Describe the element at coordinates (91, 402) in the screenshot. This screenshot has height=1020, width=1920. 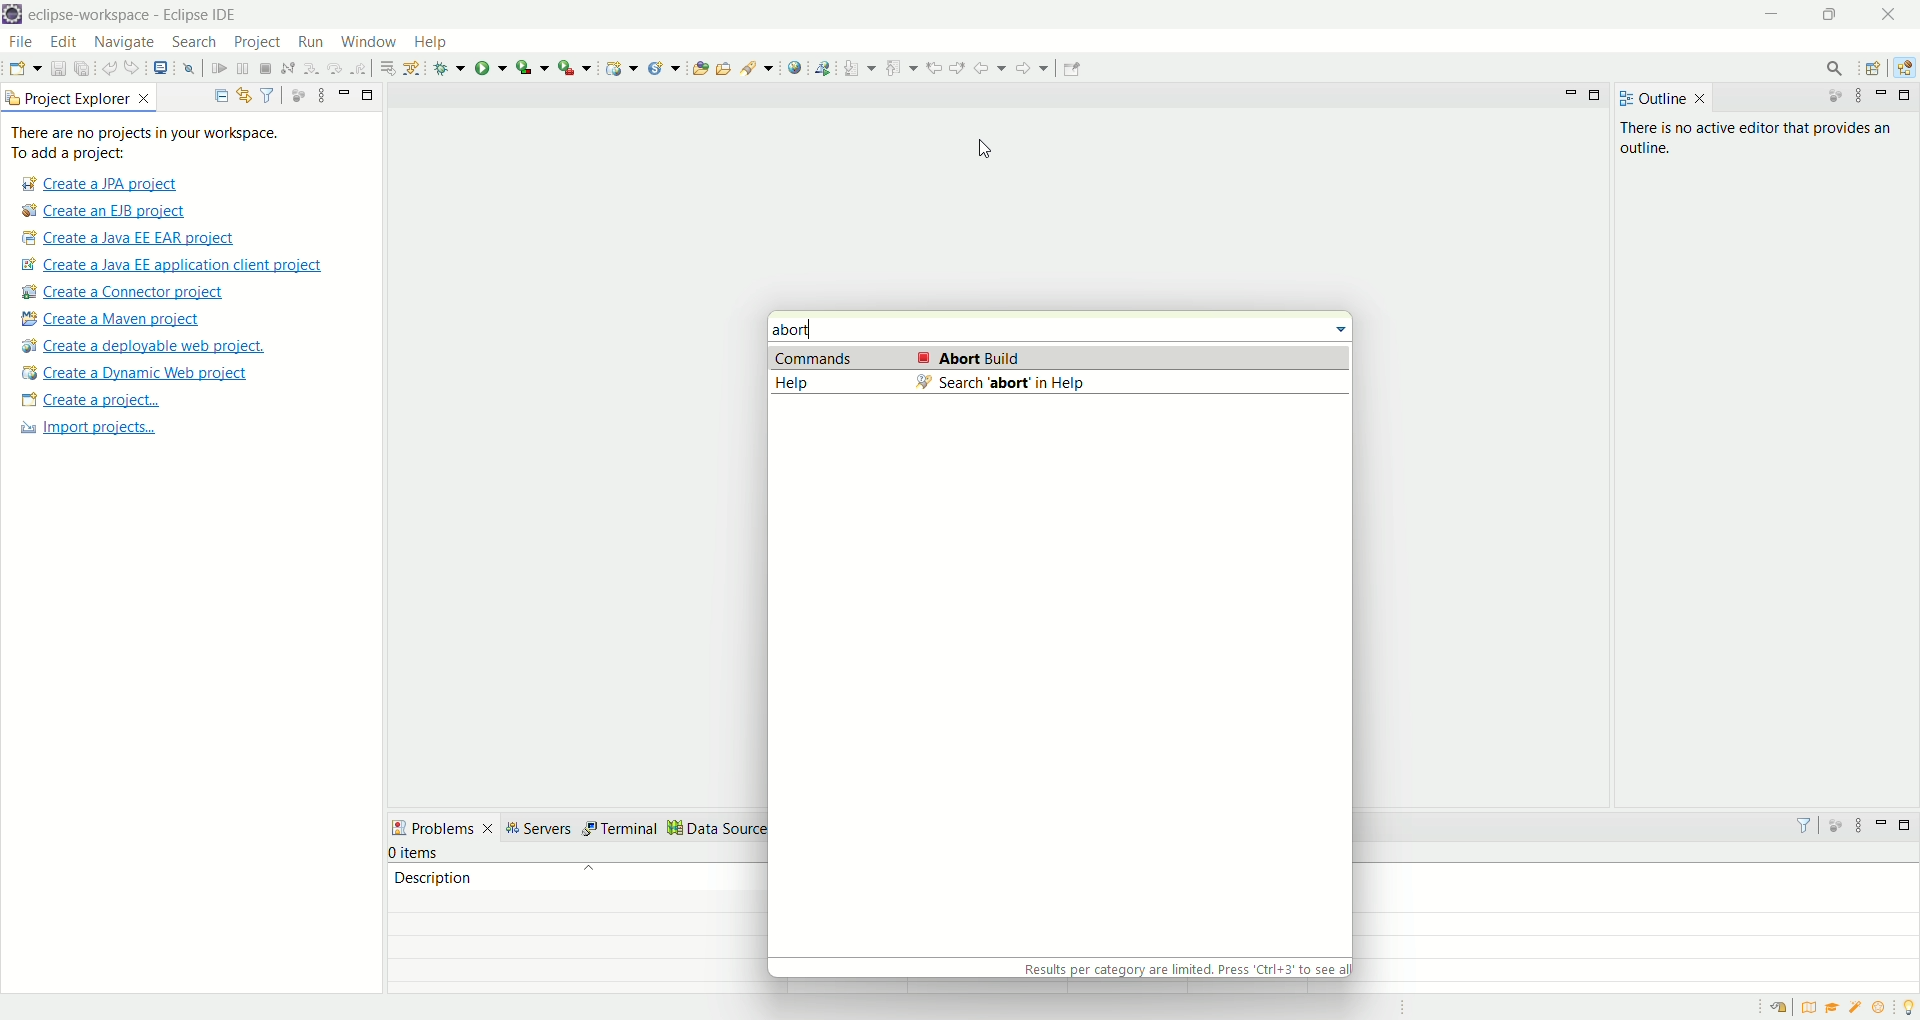
I see `create a project` at that location.